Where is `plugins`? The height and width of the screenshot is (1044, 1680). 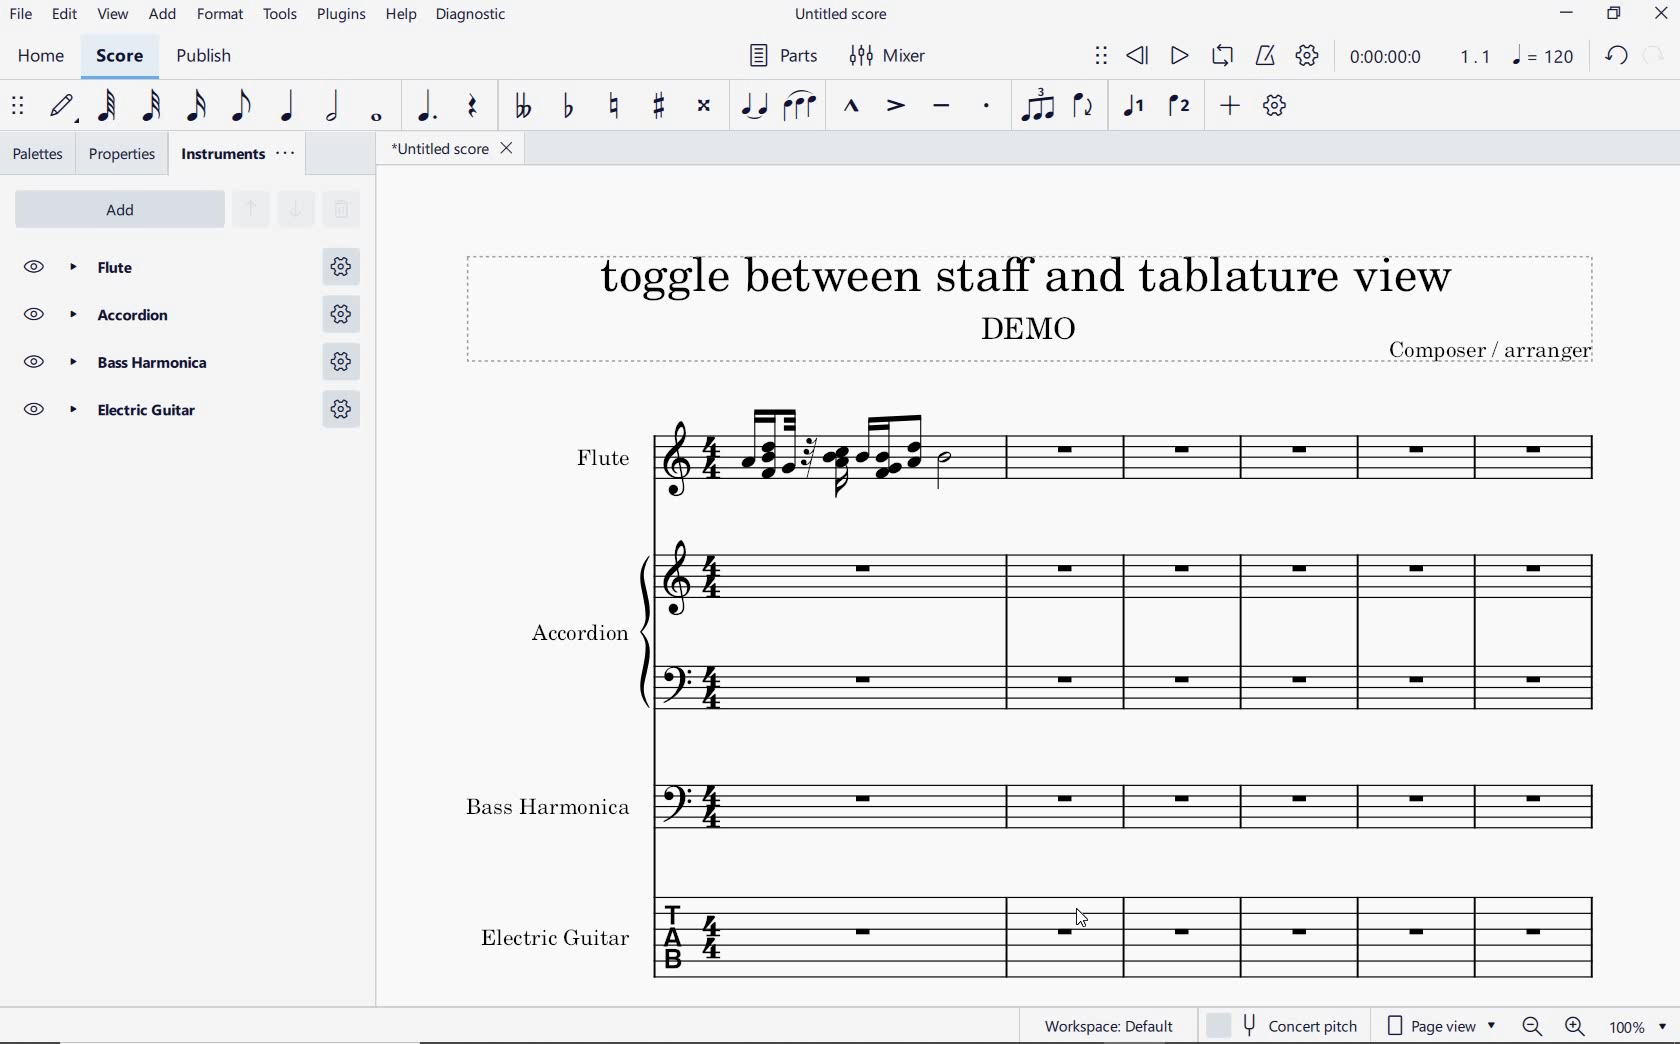 plugins is located at coordinates (341, 16).